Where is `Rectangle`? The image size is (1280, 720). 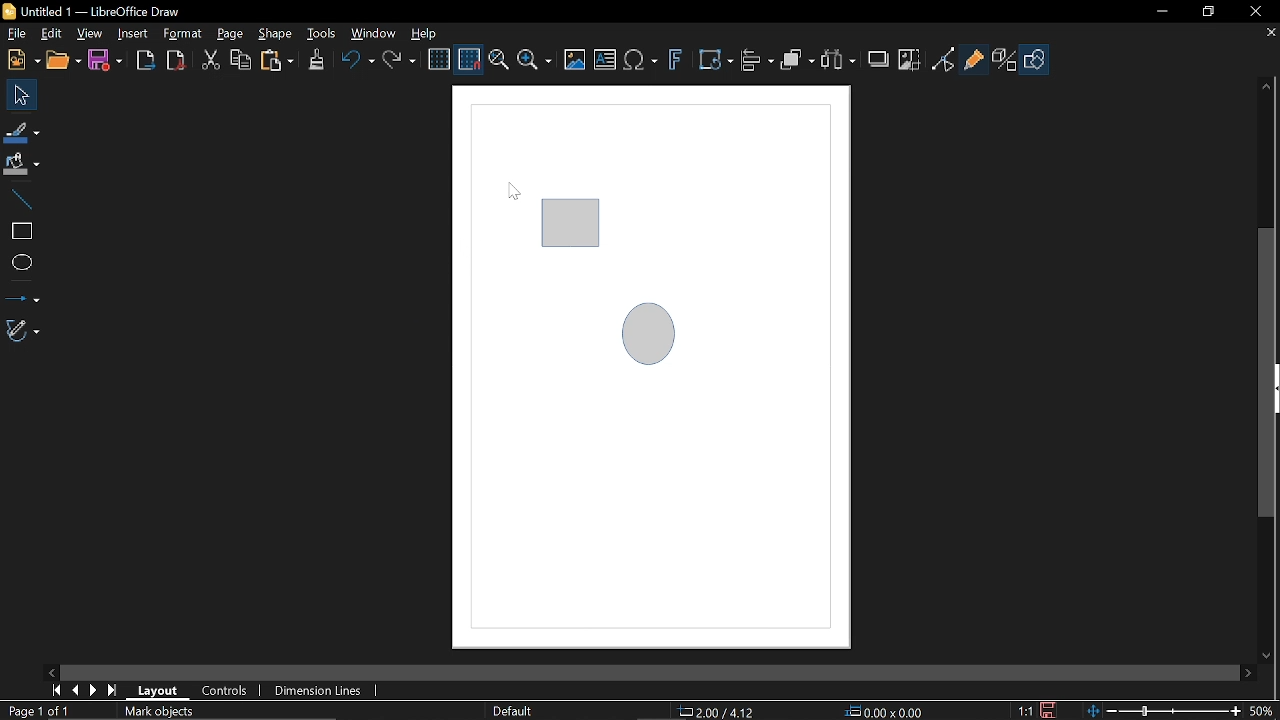
Rectangle is located at coordinates (19, 229).